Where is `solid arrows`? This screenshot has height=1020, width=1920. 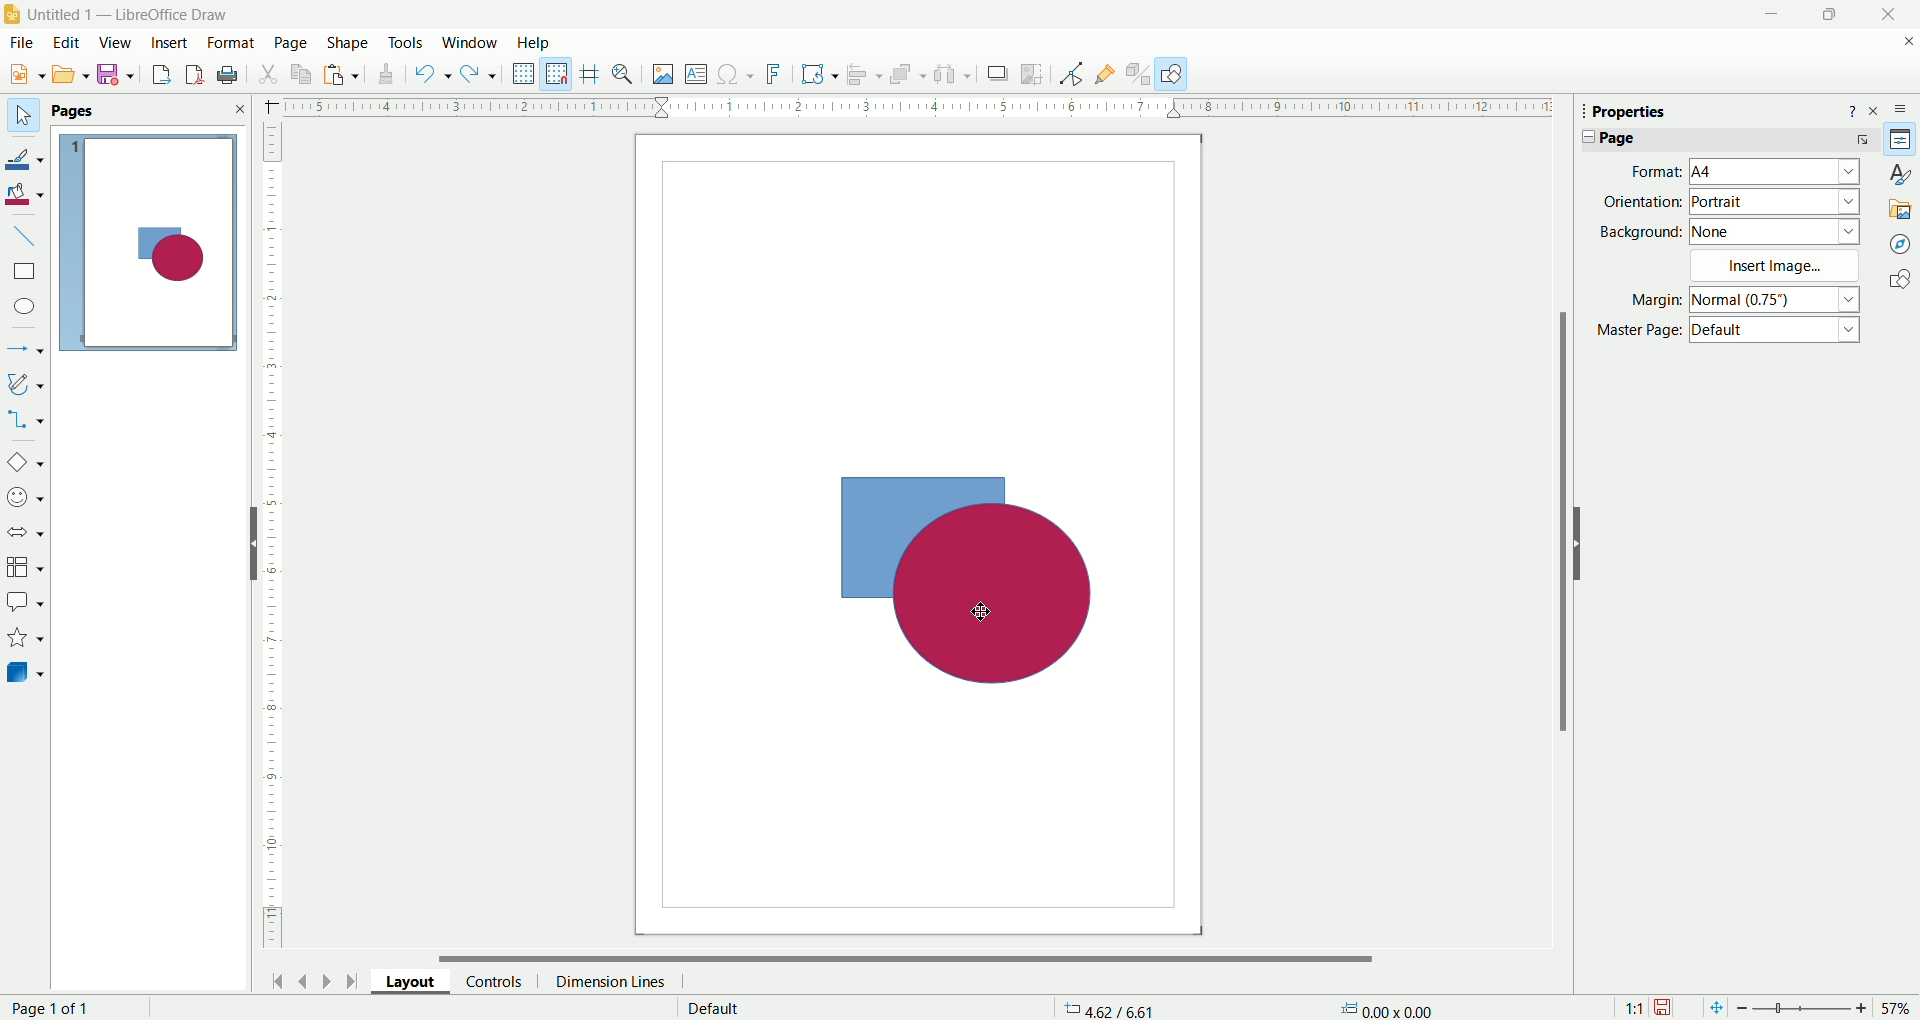
solid arrows is located at coordinates (26, 533).